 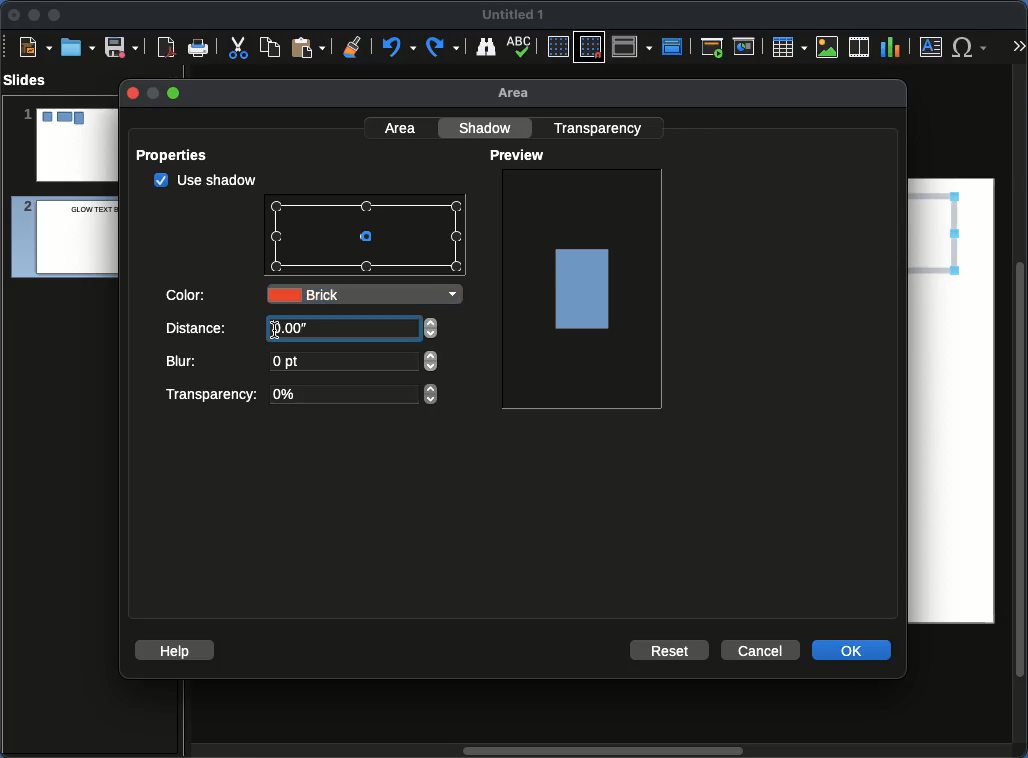 What do you see at coordinates (270, 46) in the screenshot?
I see `Copy` at bounding box center [270, 46].